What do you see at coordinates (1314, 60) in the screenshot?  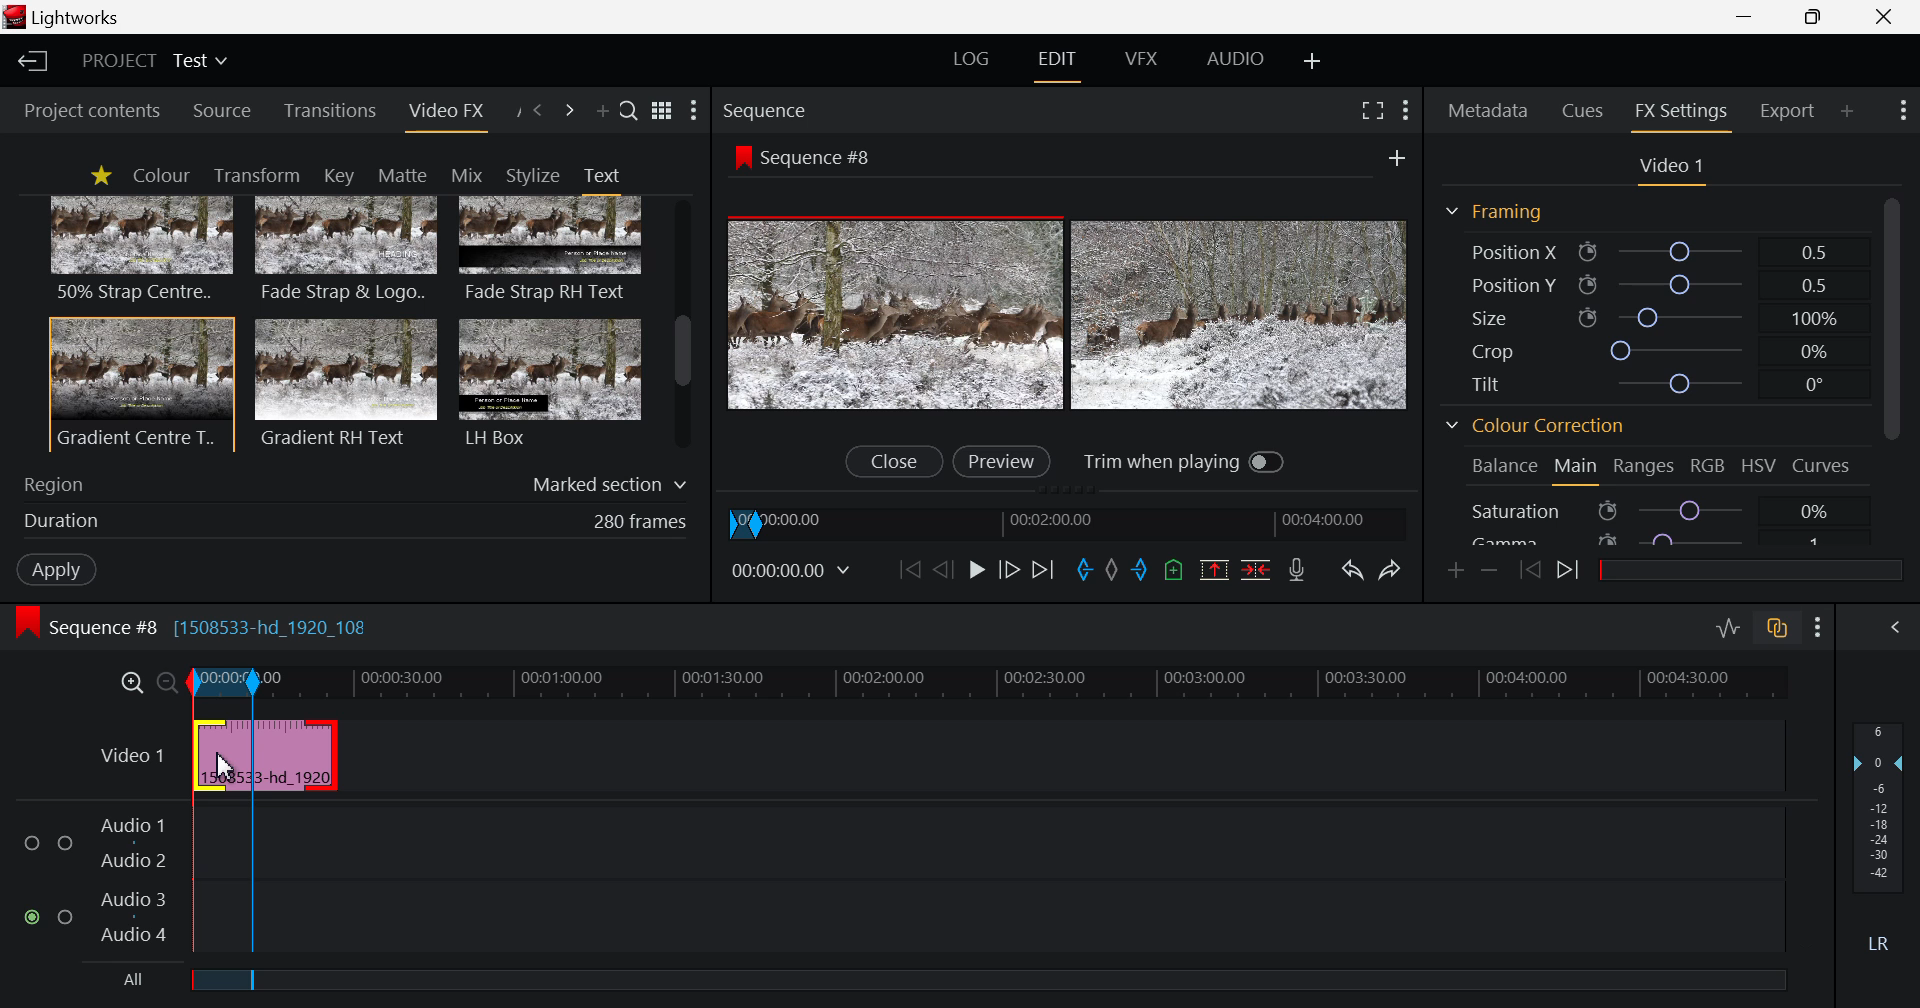 I see `Add Layout` at bounding box center [1314, 60].